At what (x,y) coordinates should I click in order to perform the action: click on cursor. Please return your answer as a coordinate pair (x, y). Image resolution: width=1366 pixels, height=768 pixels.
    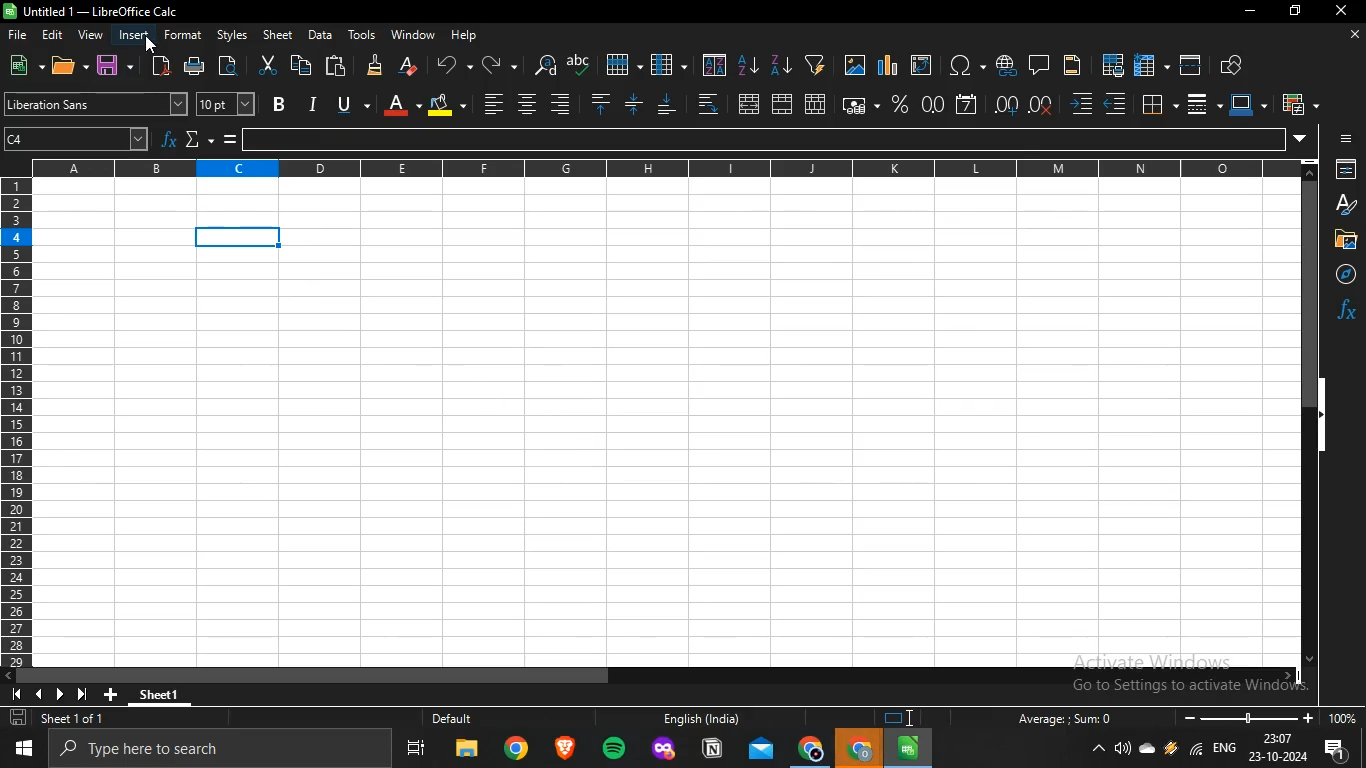
    Looking at the image, I should click on (150, 44).